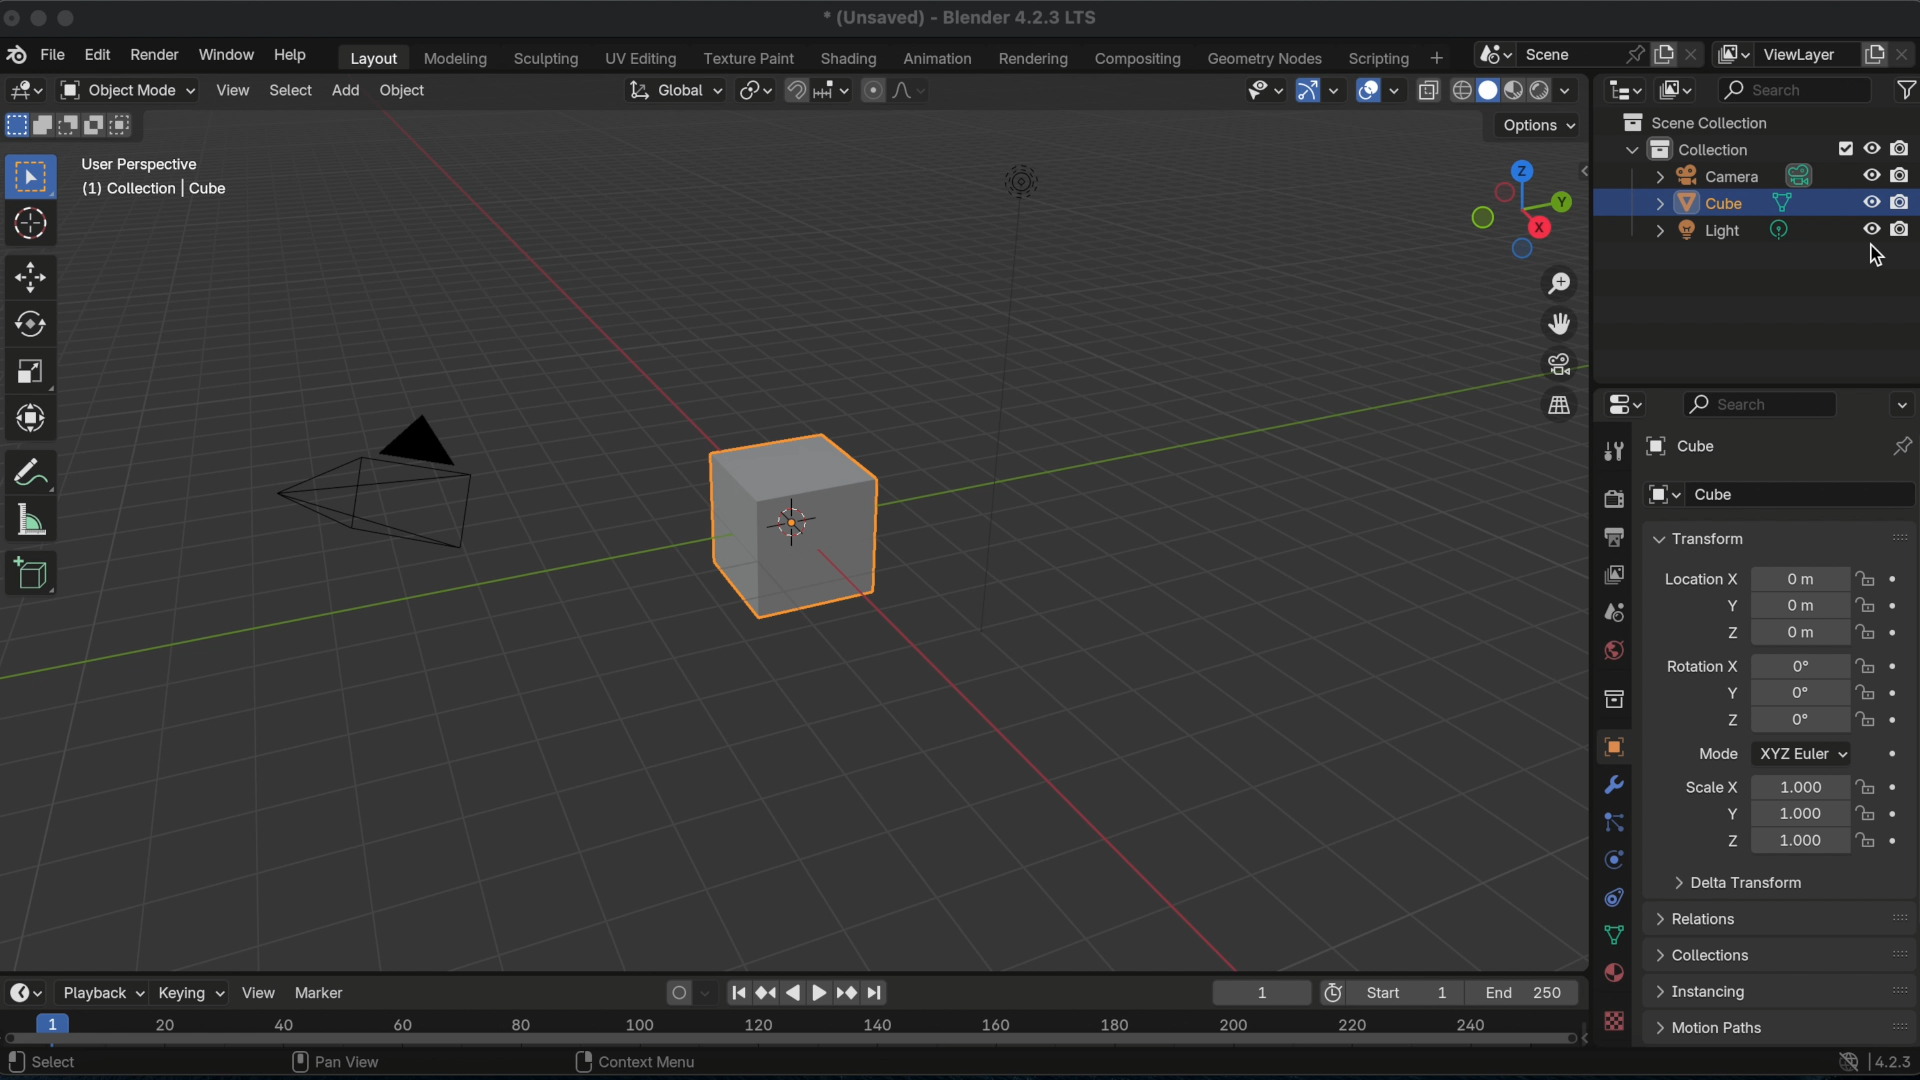 The width and height of the screenshot is (1920, 1080). Describe the element at coordinates (37, 574) in the screenshot. I see `add cube` at that location.